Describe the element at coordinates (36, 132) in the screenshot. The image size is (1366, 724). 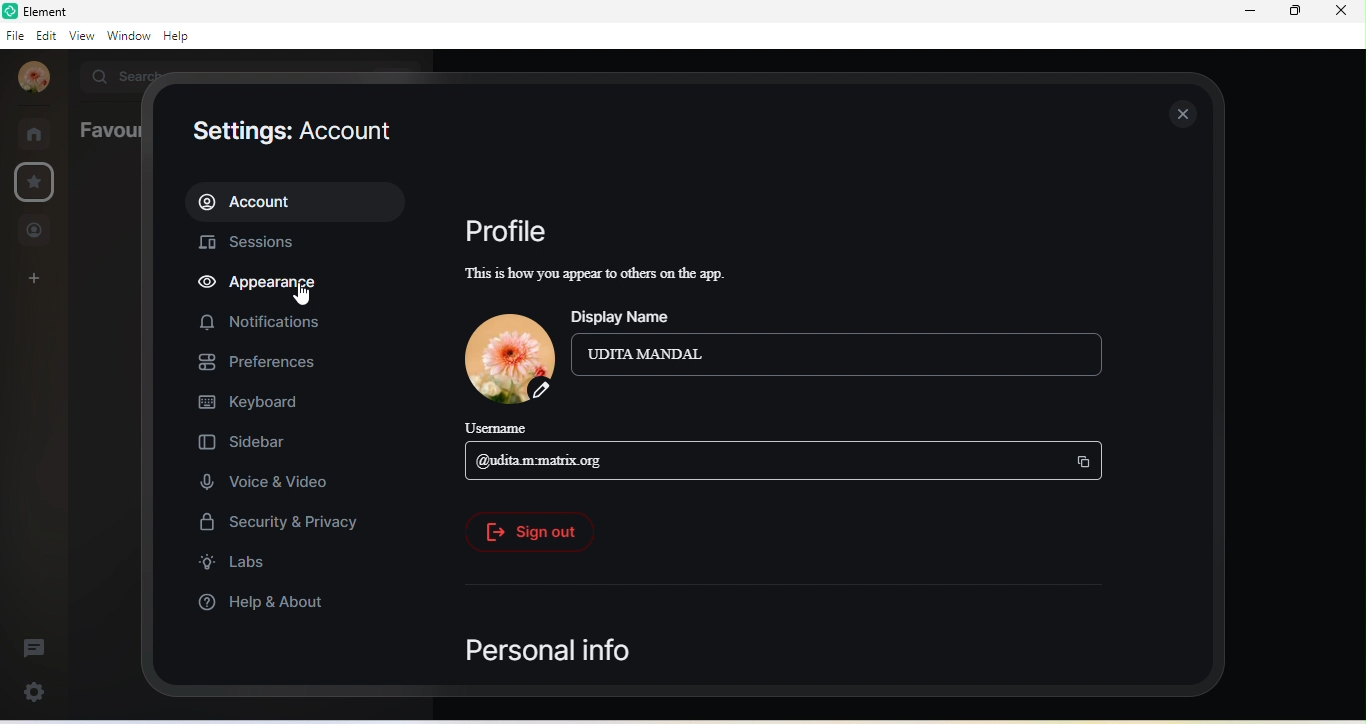
I see `rooms` at that location.